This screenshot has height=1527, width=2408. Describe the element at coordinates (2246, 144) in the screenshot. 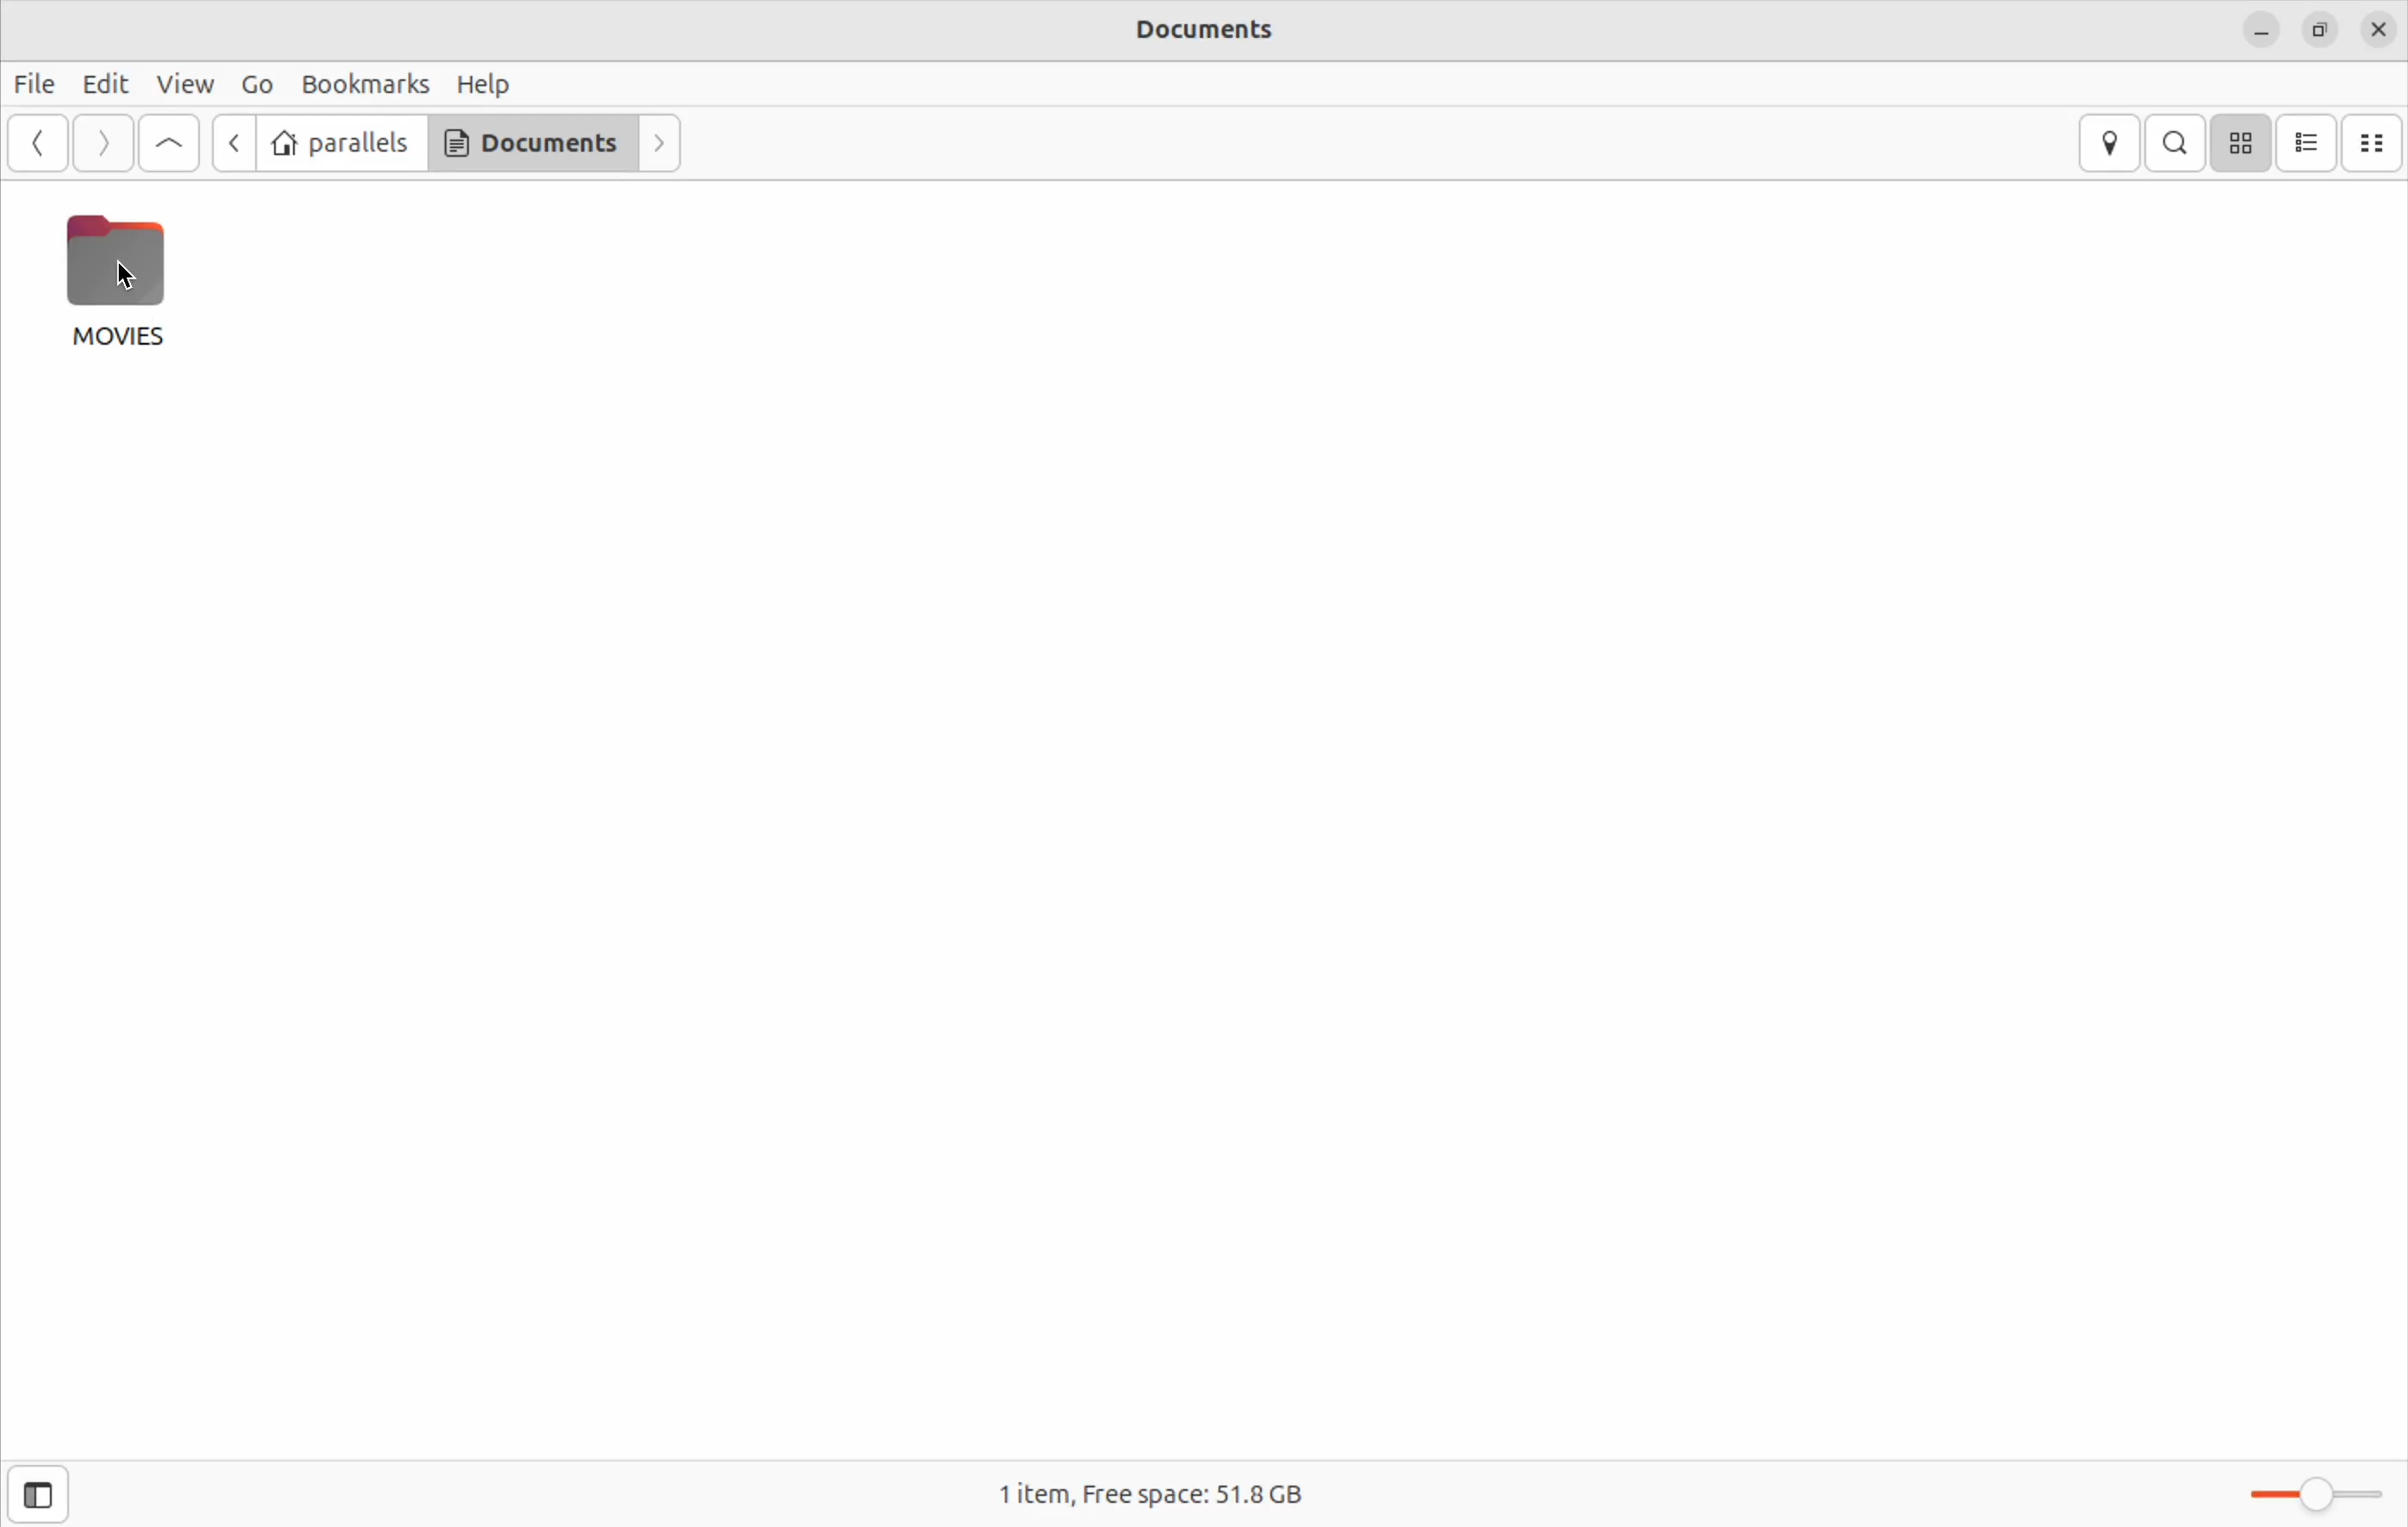

I see `icon view` at that location.